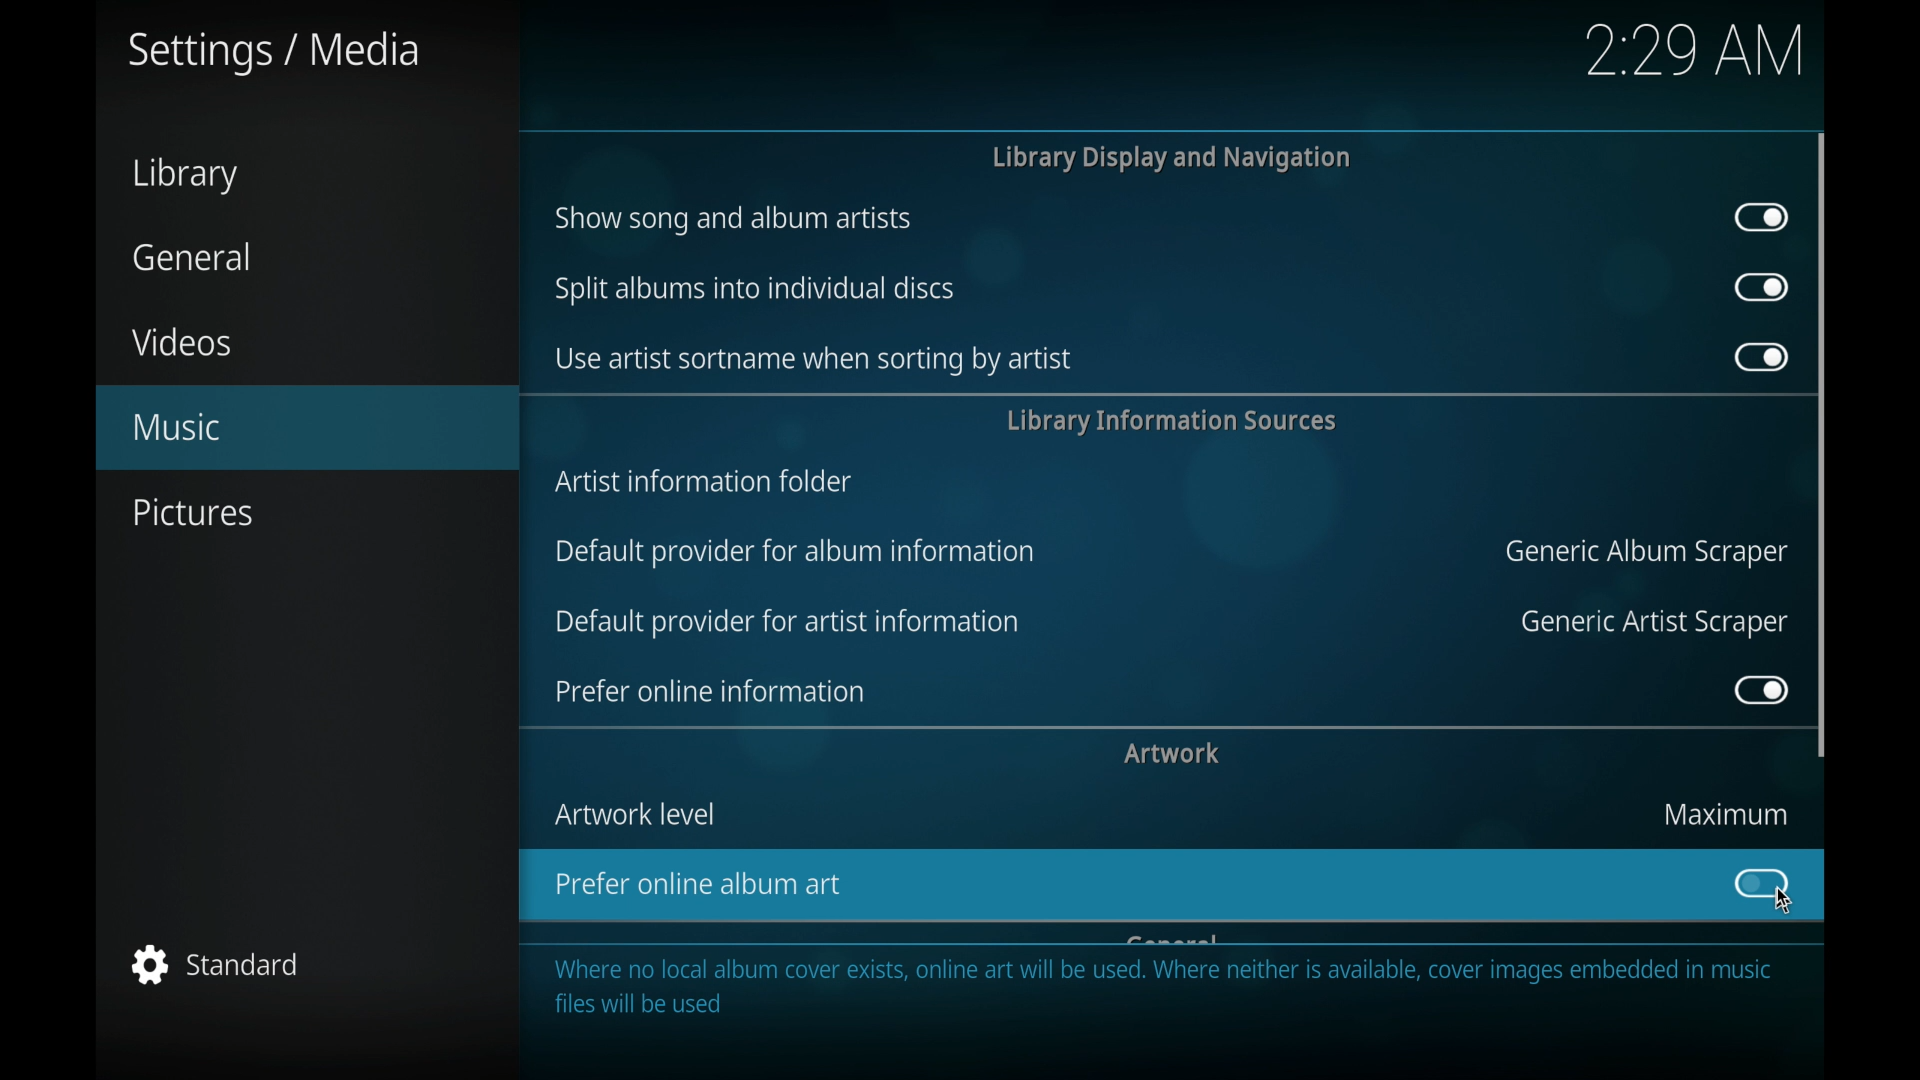 The height and width of the screenshot is (1080, 1920). I want to click on toggle button, so click(1762, 887).